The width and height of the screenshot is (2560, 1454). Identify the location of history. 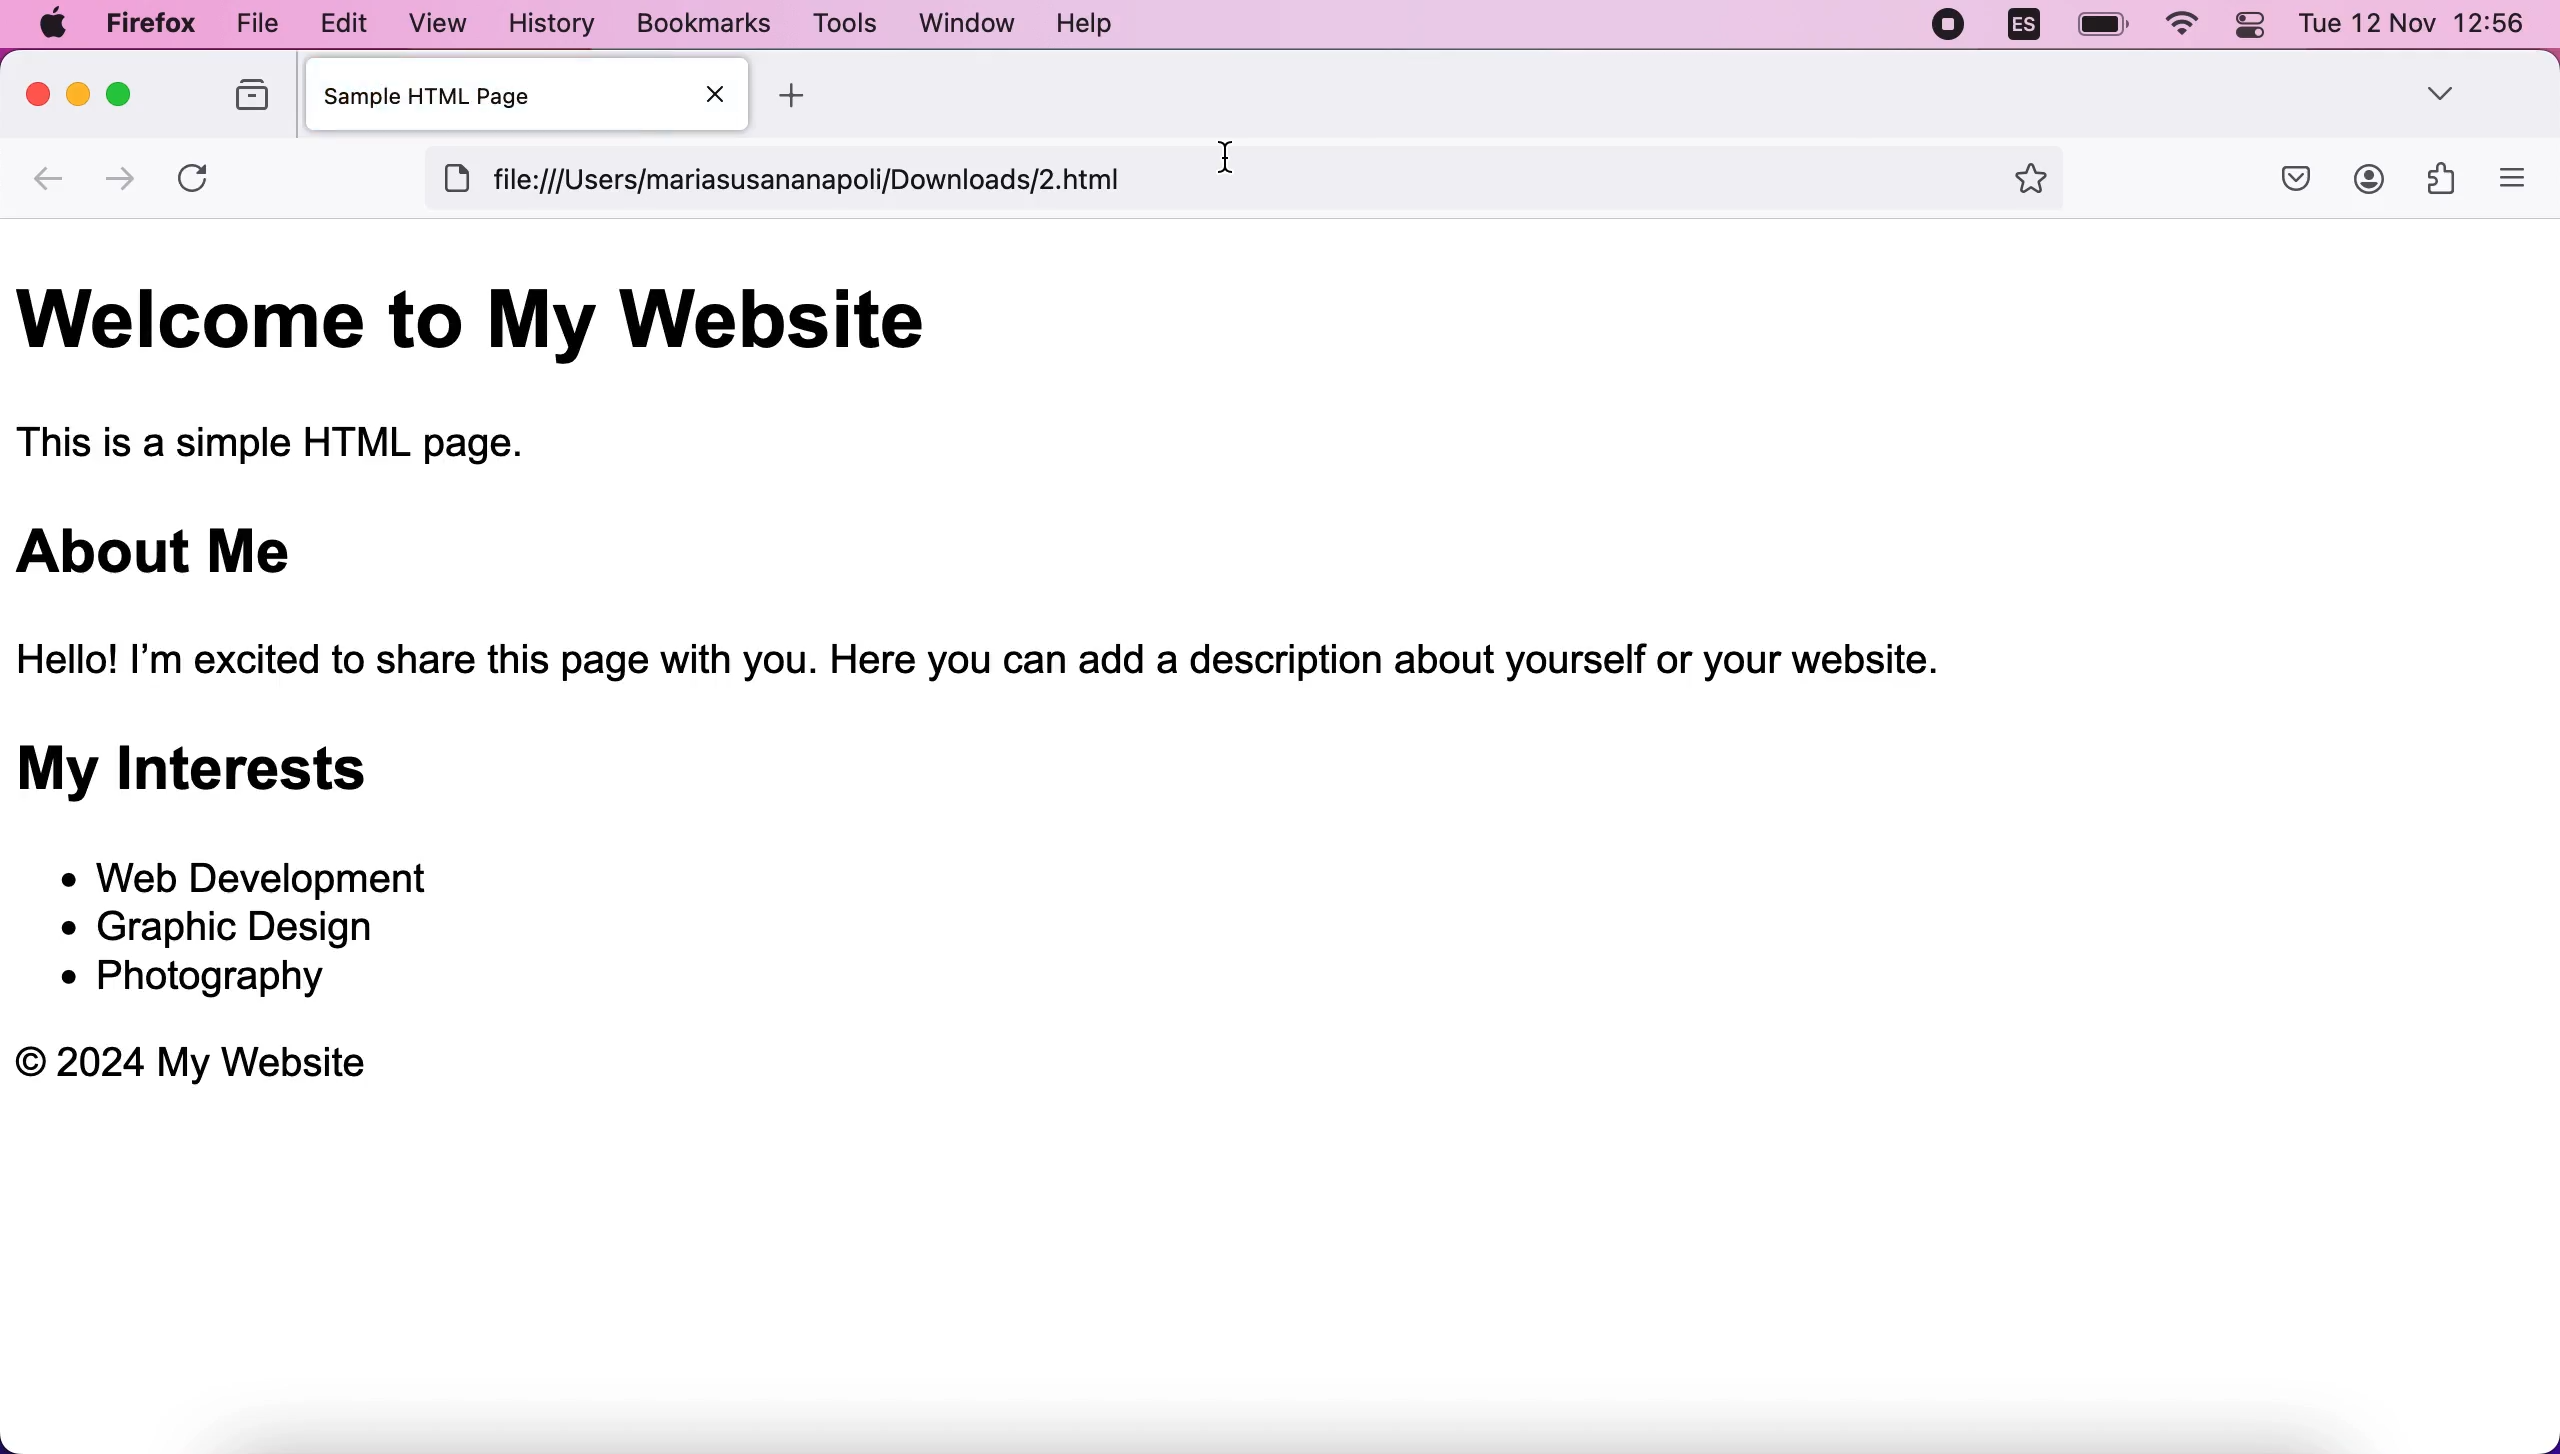
(549, 24).